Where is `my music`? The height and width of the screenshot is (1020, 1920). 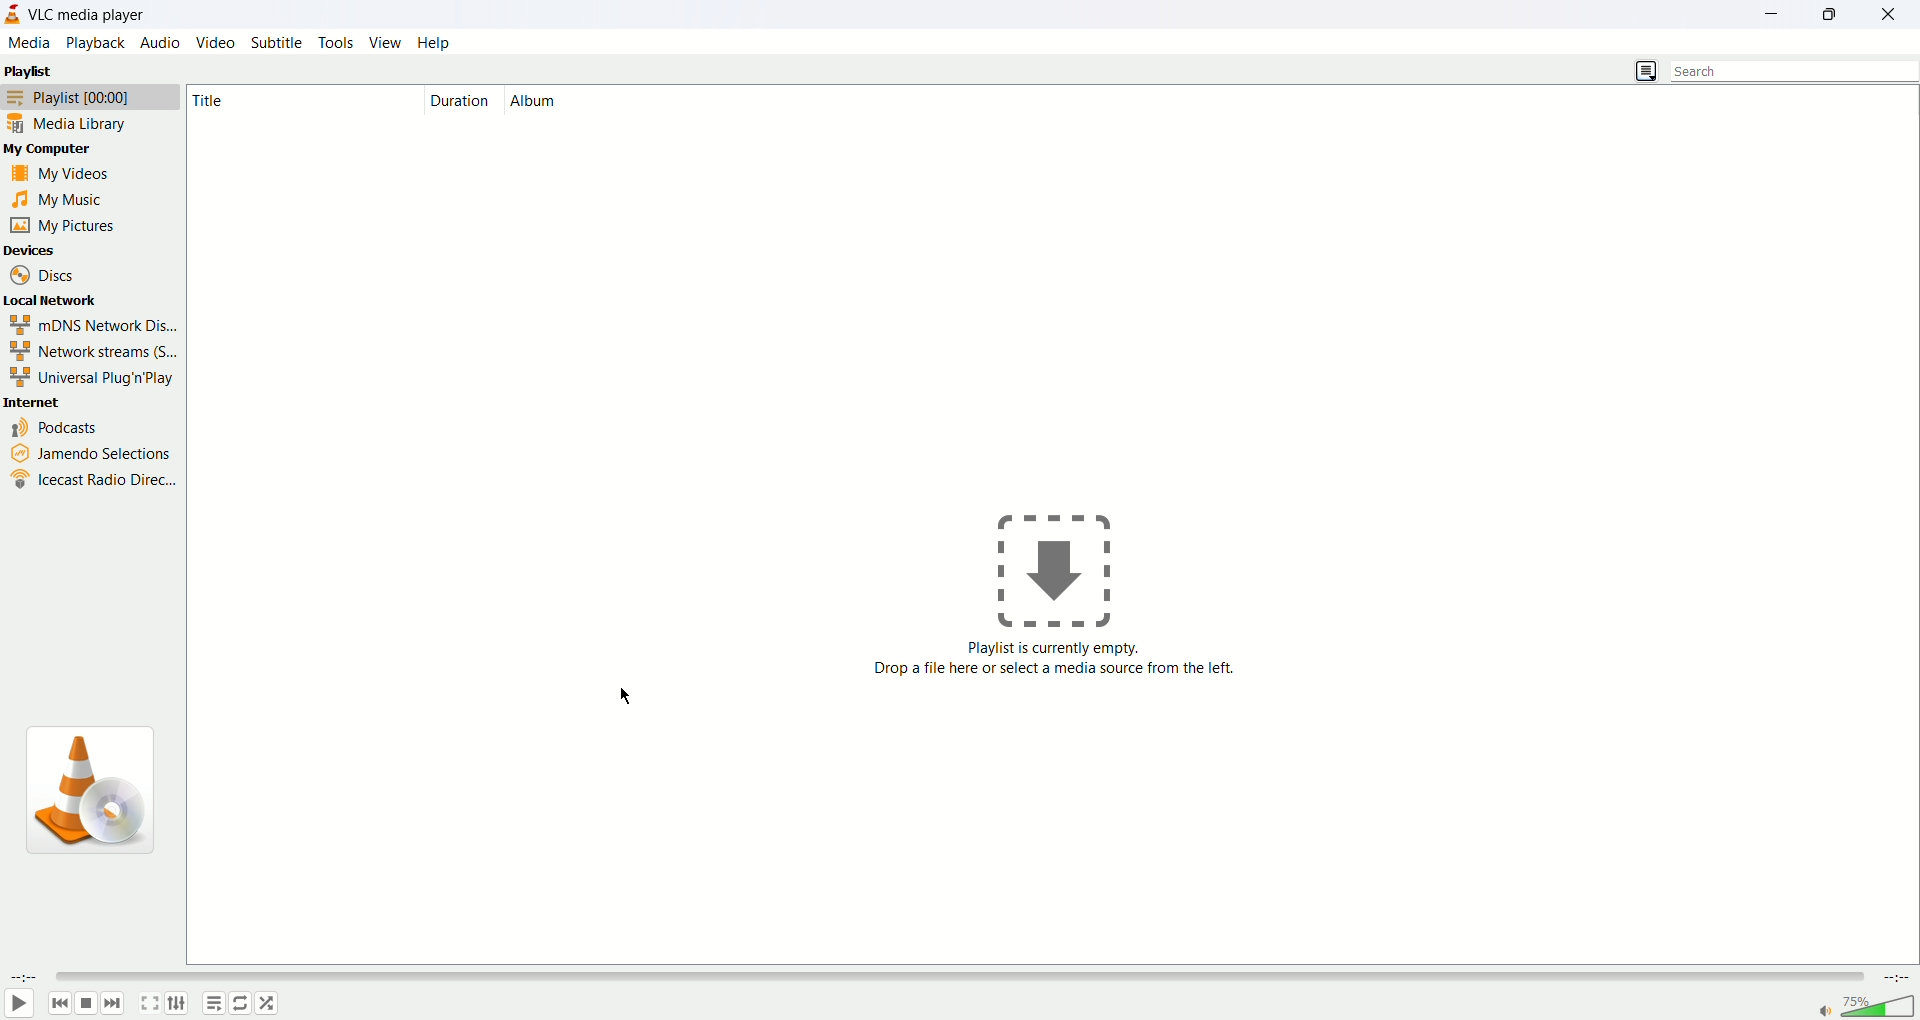
my music is located at coordinates (72, 201).